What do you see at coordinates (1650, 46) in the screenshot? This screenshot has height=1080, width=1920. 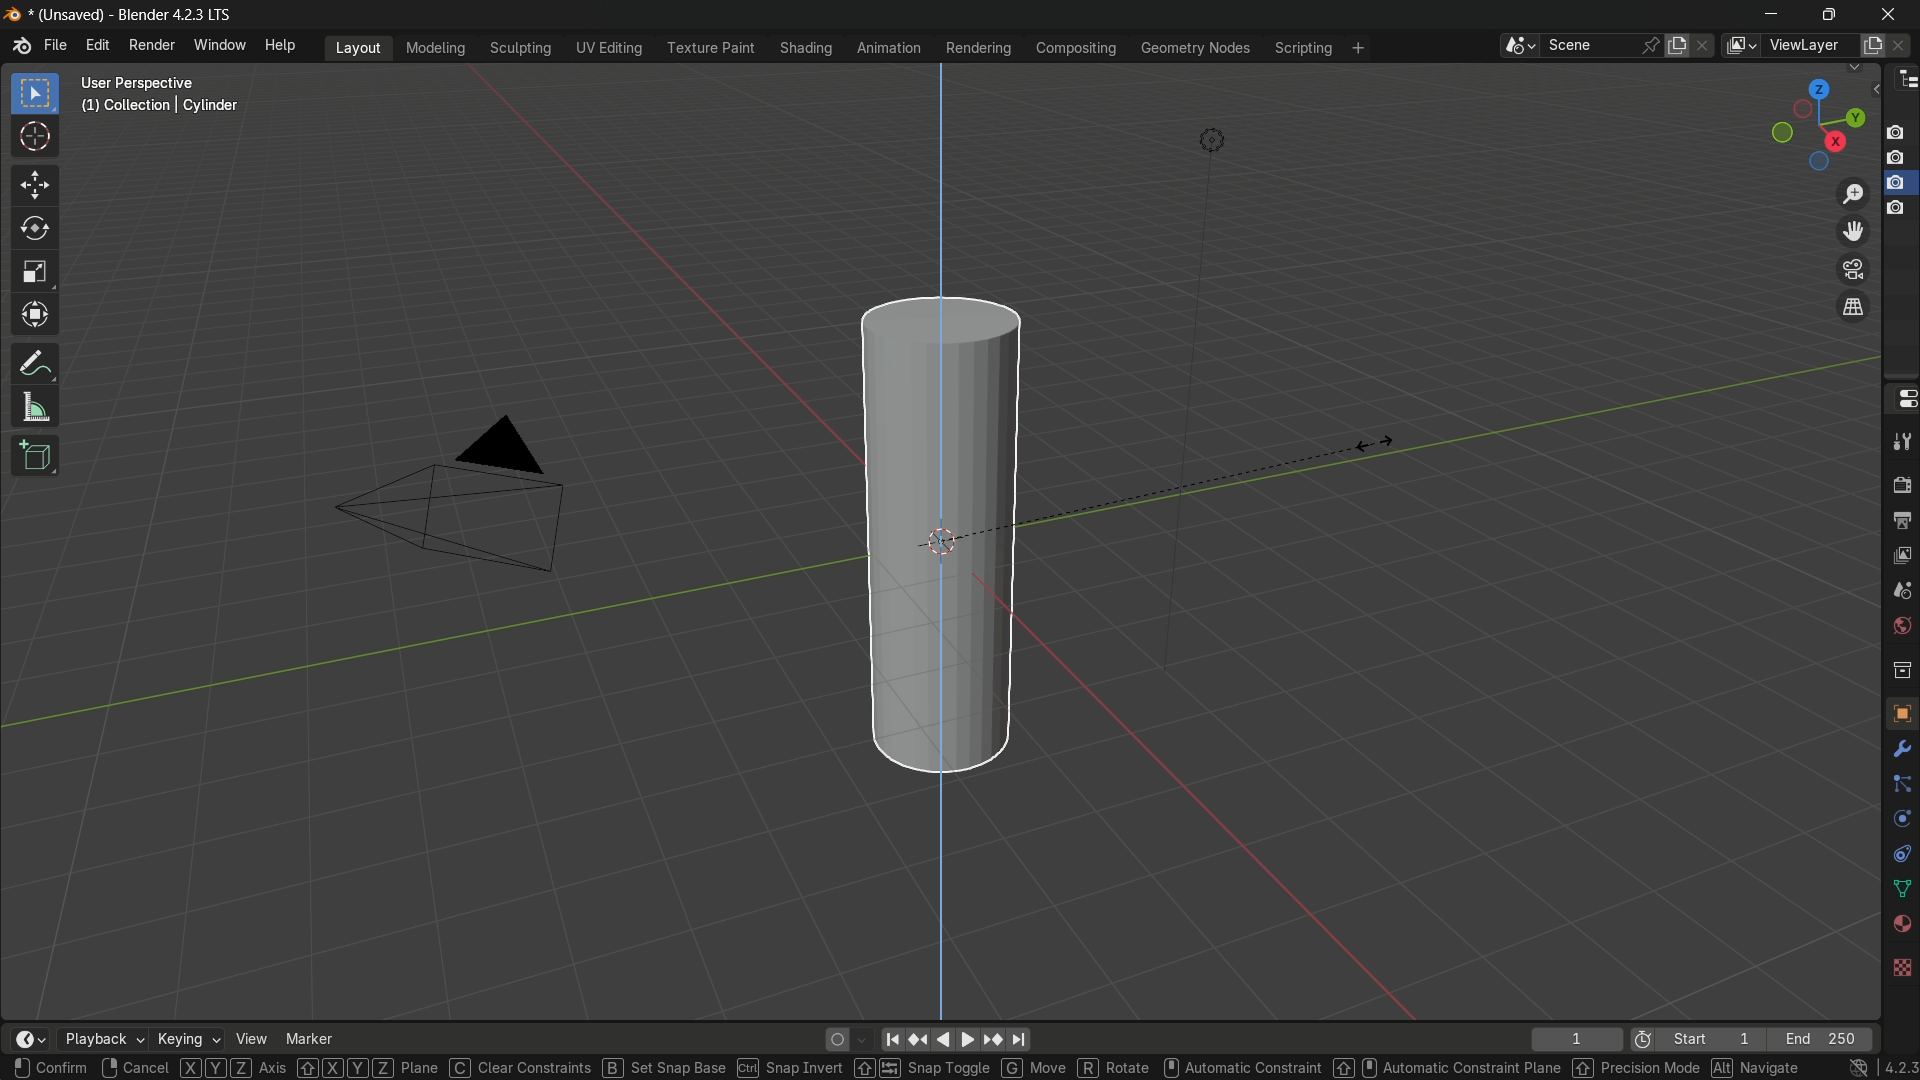 I see `pin scene to workplace` at bounding box center [1650, 46].